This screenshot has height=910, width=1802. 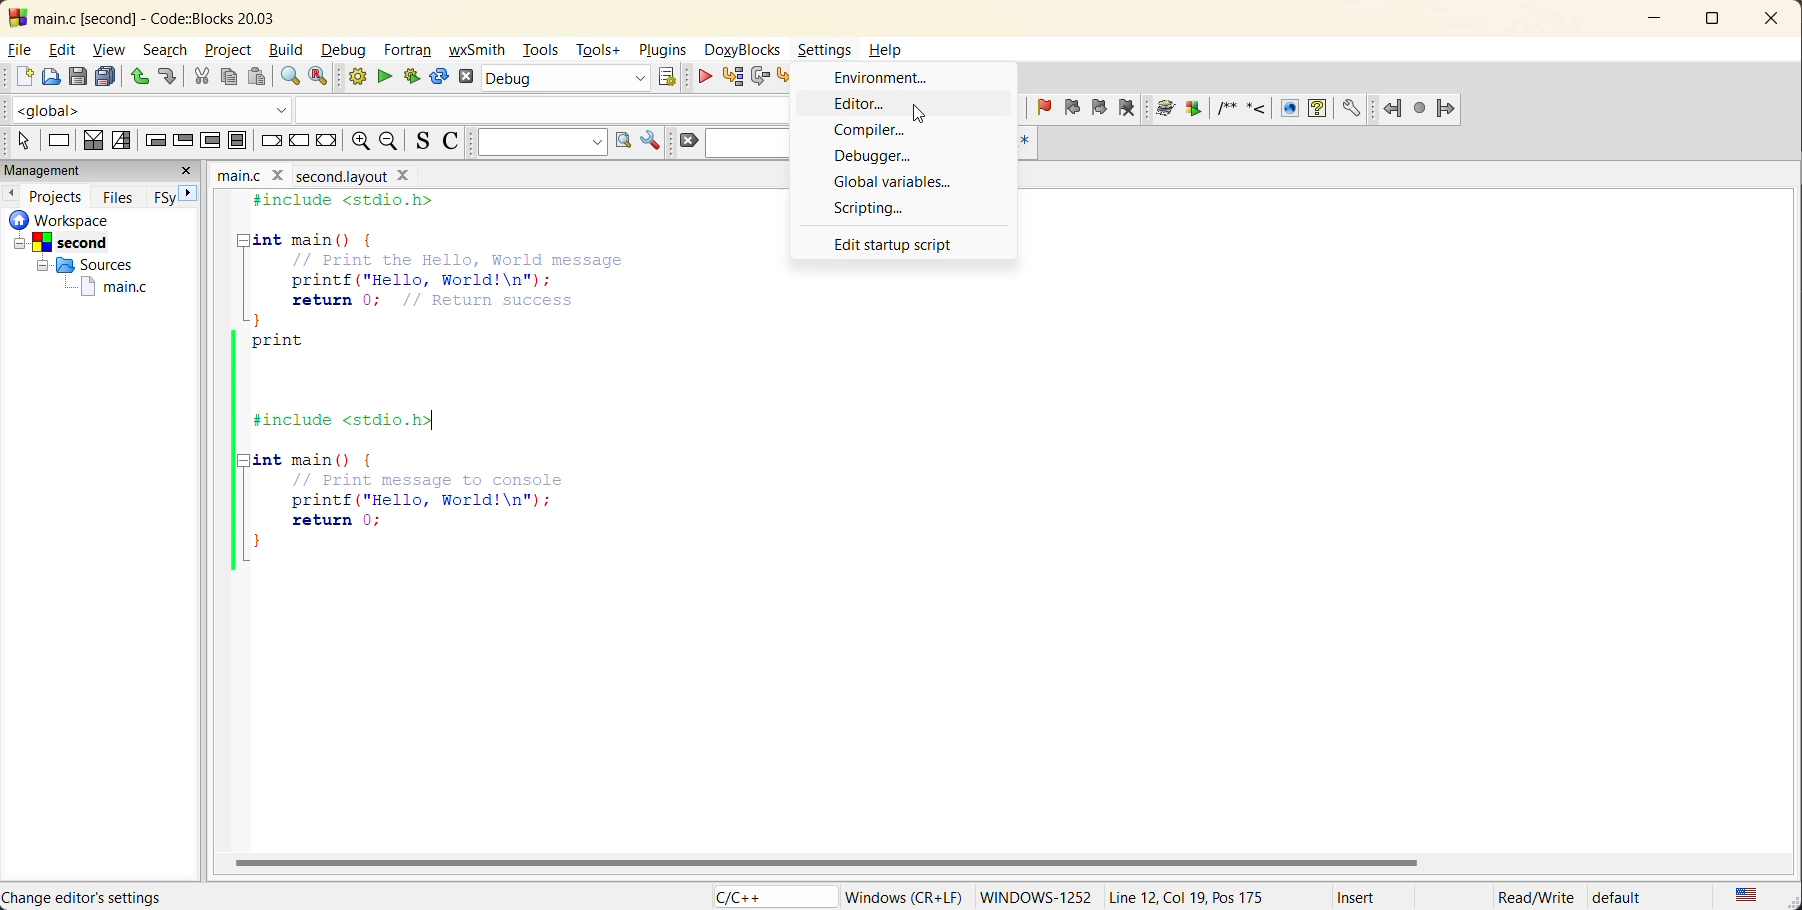 I want to click on counting loop, so click(x=212, y=140).